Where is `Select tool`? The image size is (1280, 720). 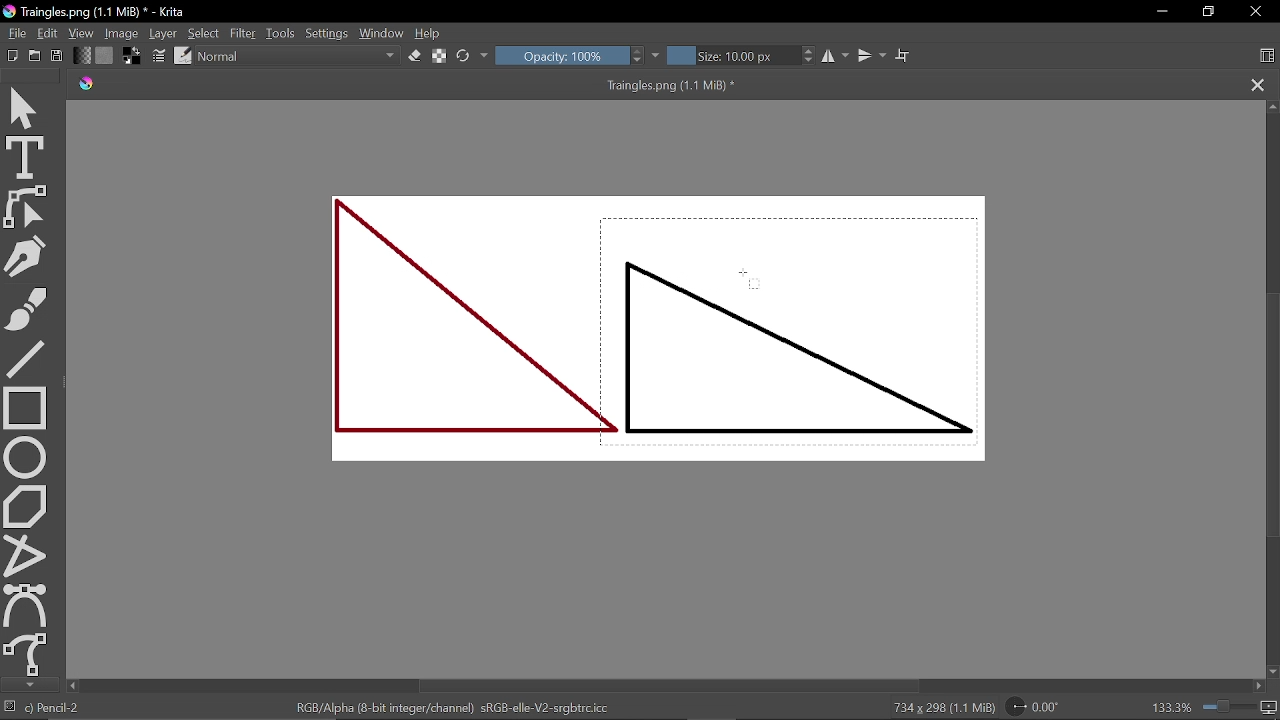
Select tool is located at coordinates (26, 109).